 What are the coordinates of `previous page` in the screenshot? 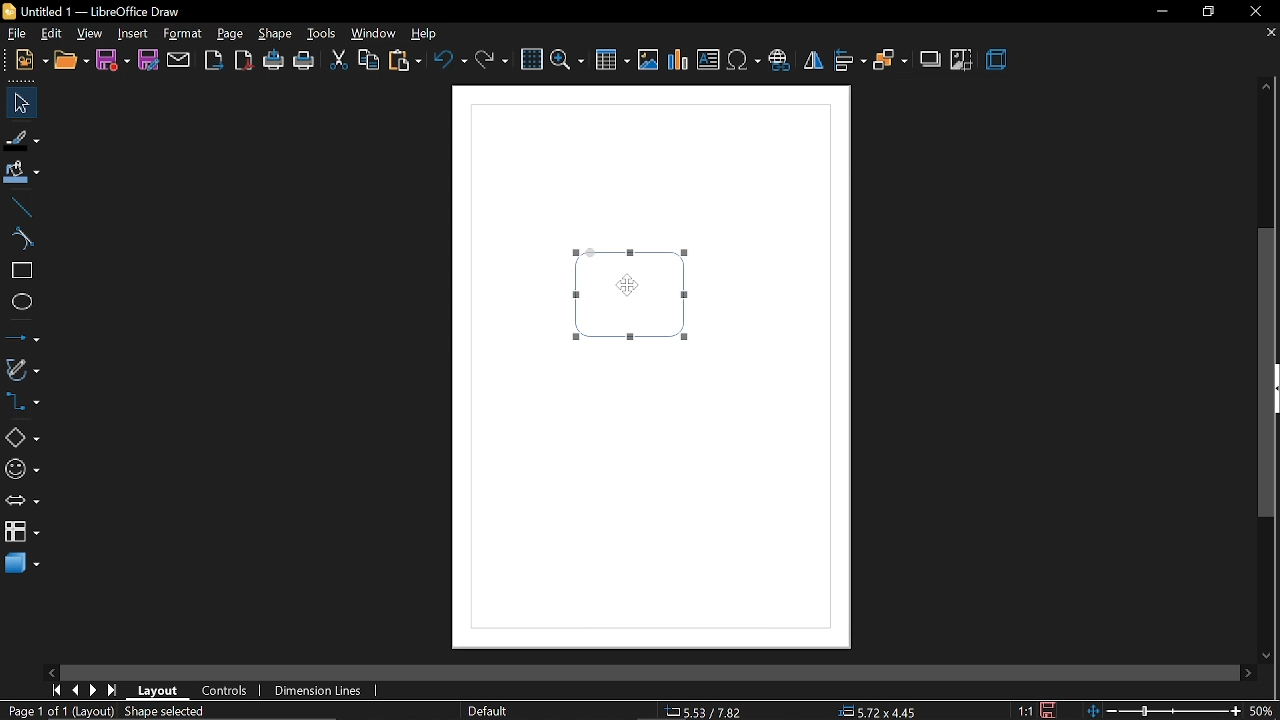 It's located at (75, 690).